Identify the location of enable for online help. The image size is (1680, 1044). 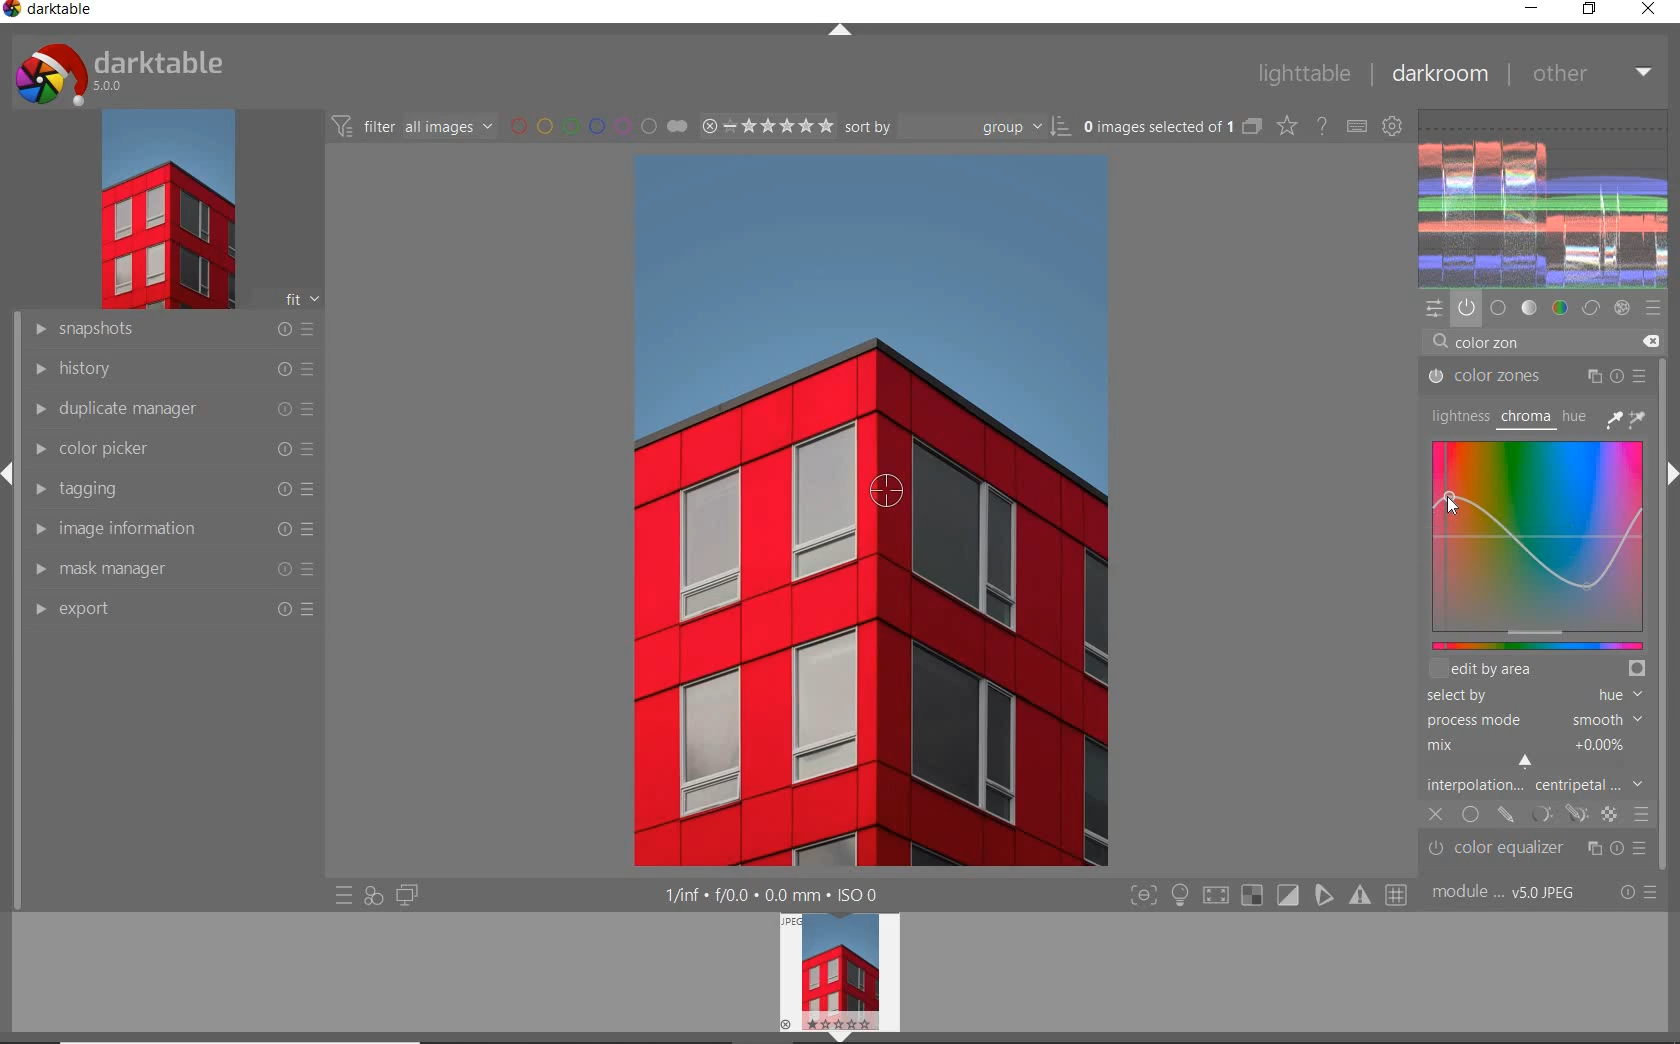
(1323, 125).